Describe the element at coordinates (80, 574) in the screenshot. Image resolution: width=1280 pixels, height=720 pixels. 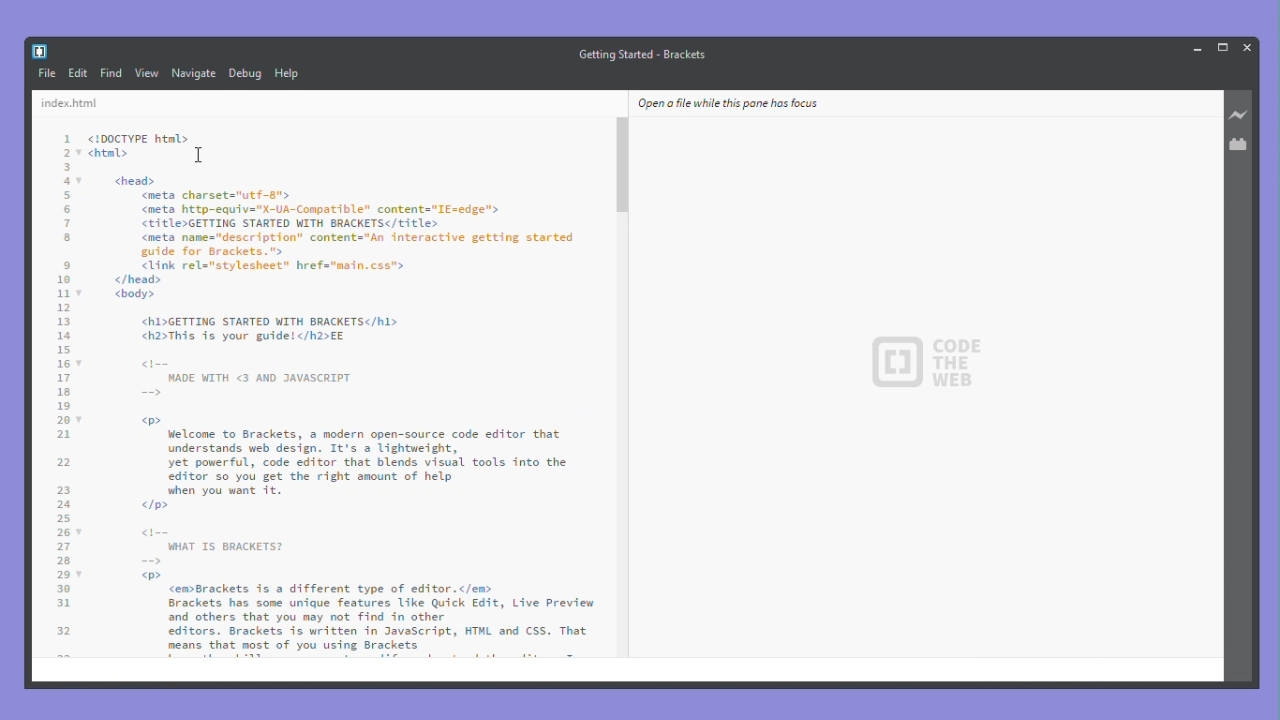
I see `code fold` at that location.